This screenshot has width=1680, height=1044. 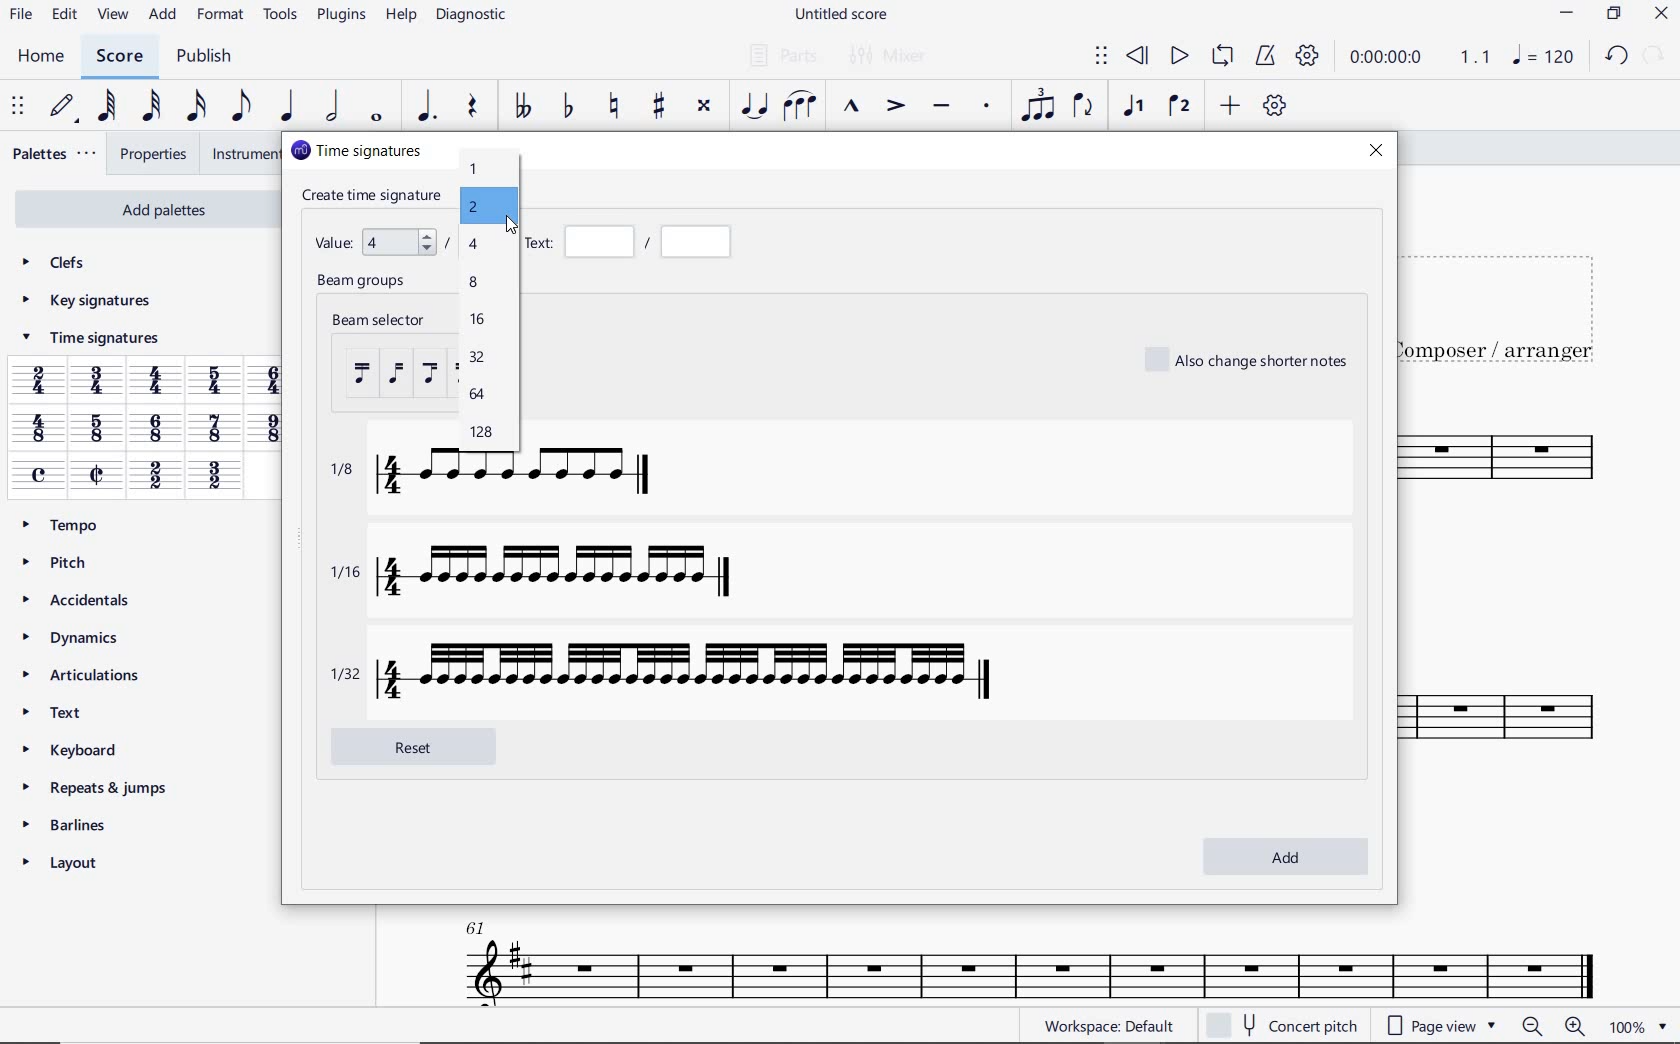 What do you see at coordinates (516, 484) in the screenshot?
I see `1/8` at bounding box center [516, 484].